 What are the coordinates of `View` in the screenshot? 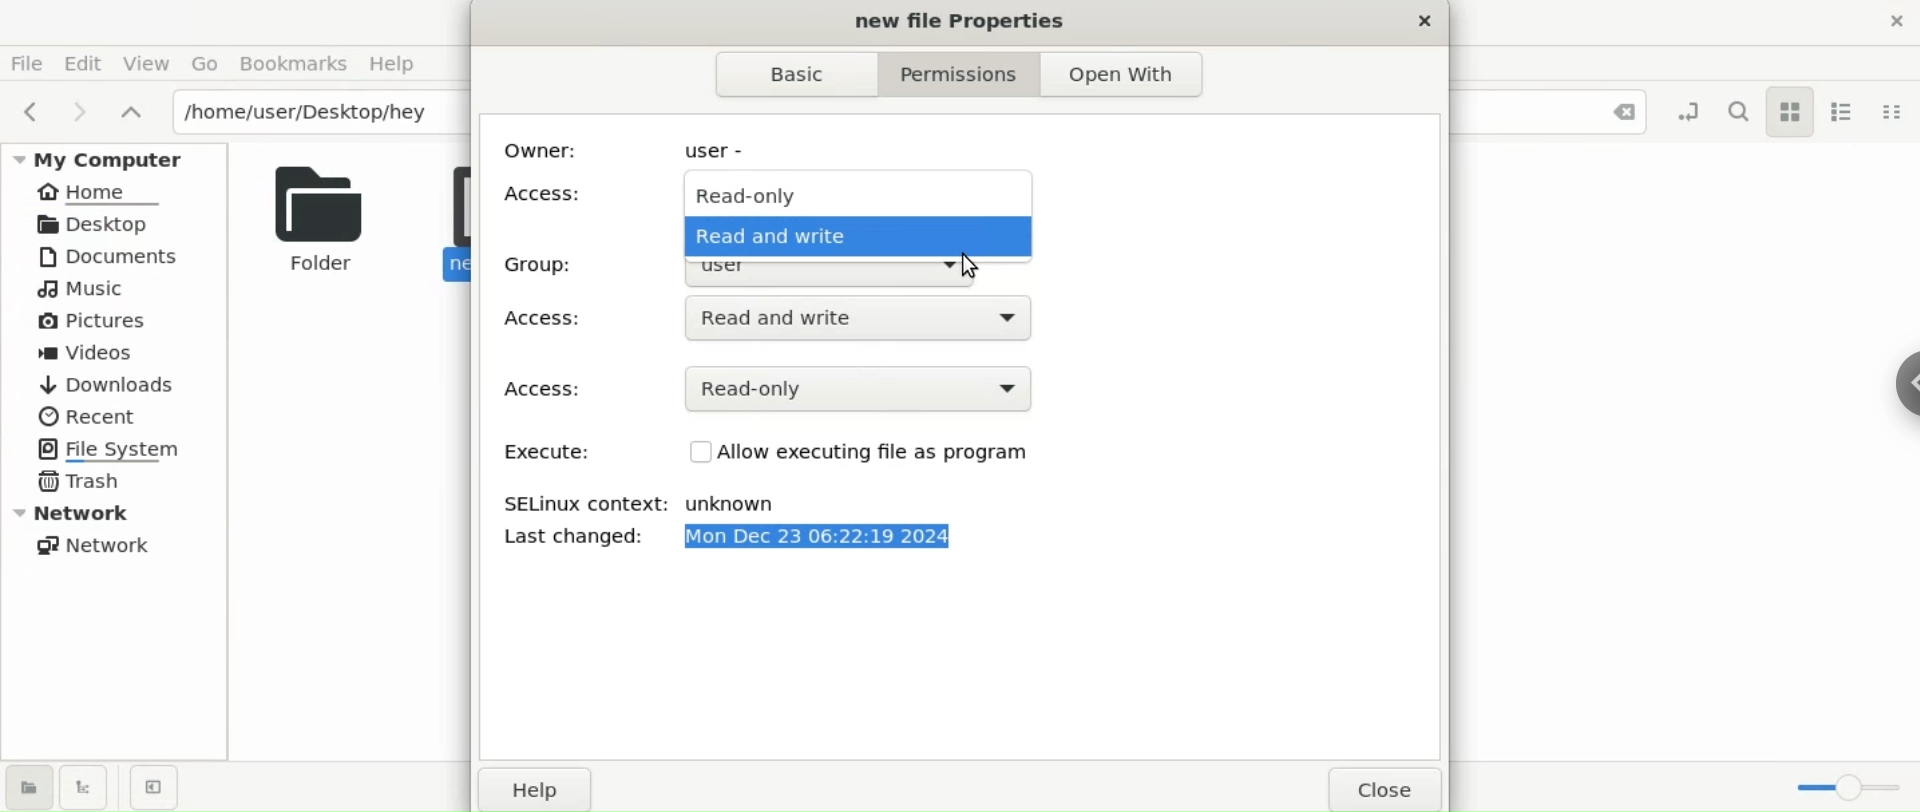 It's located at (149, 66).